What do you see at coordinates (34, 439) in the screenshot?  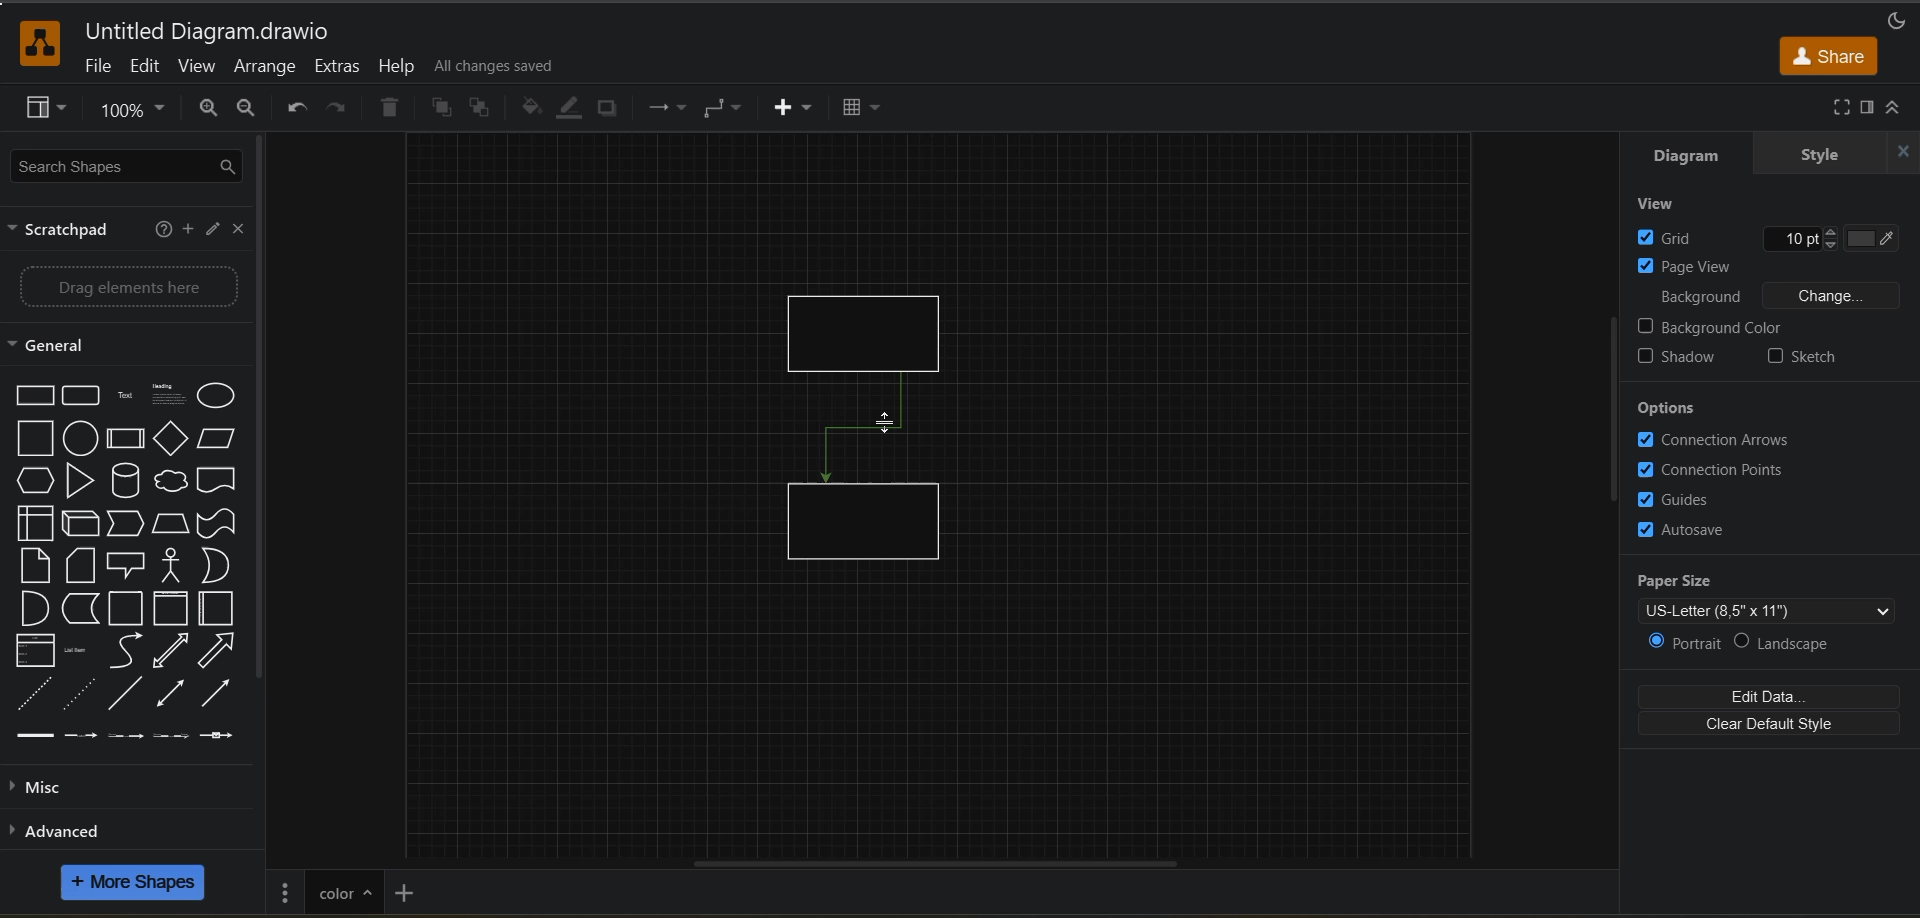 I see `Square` at bounding box center [34, 439].